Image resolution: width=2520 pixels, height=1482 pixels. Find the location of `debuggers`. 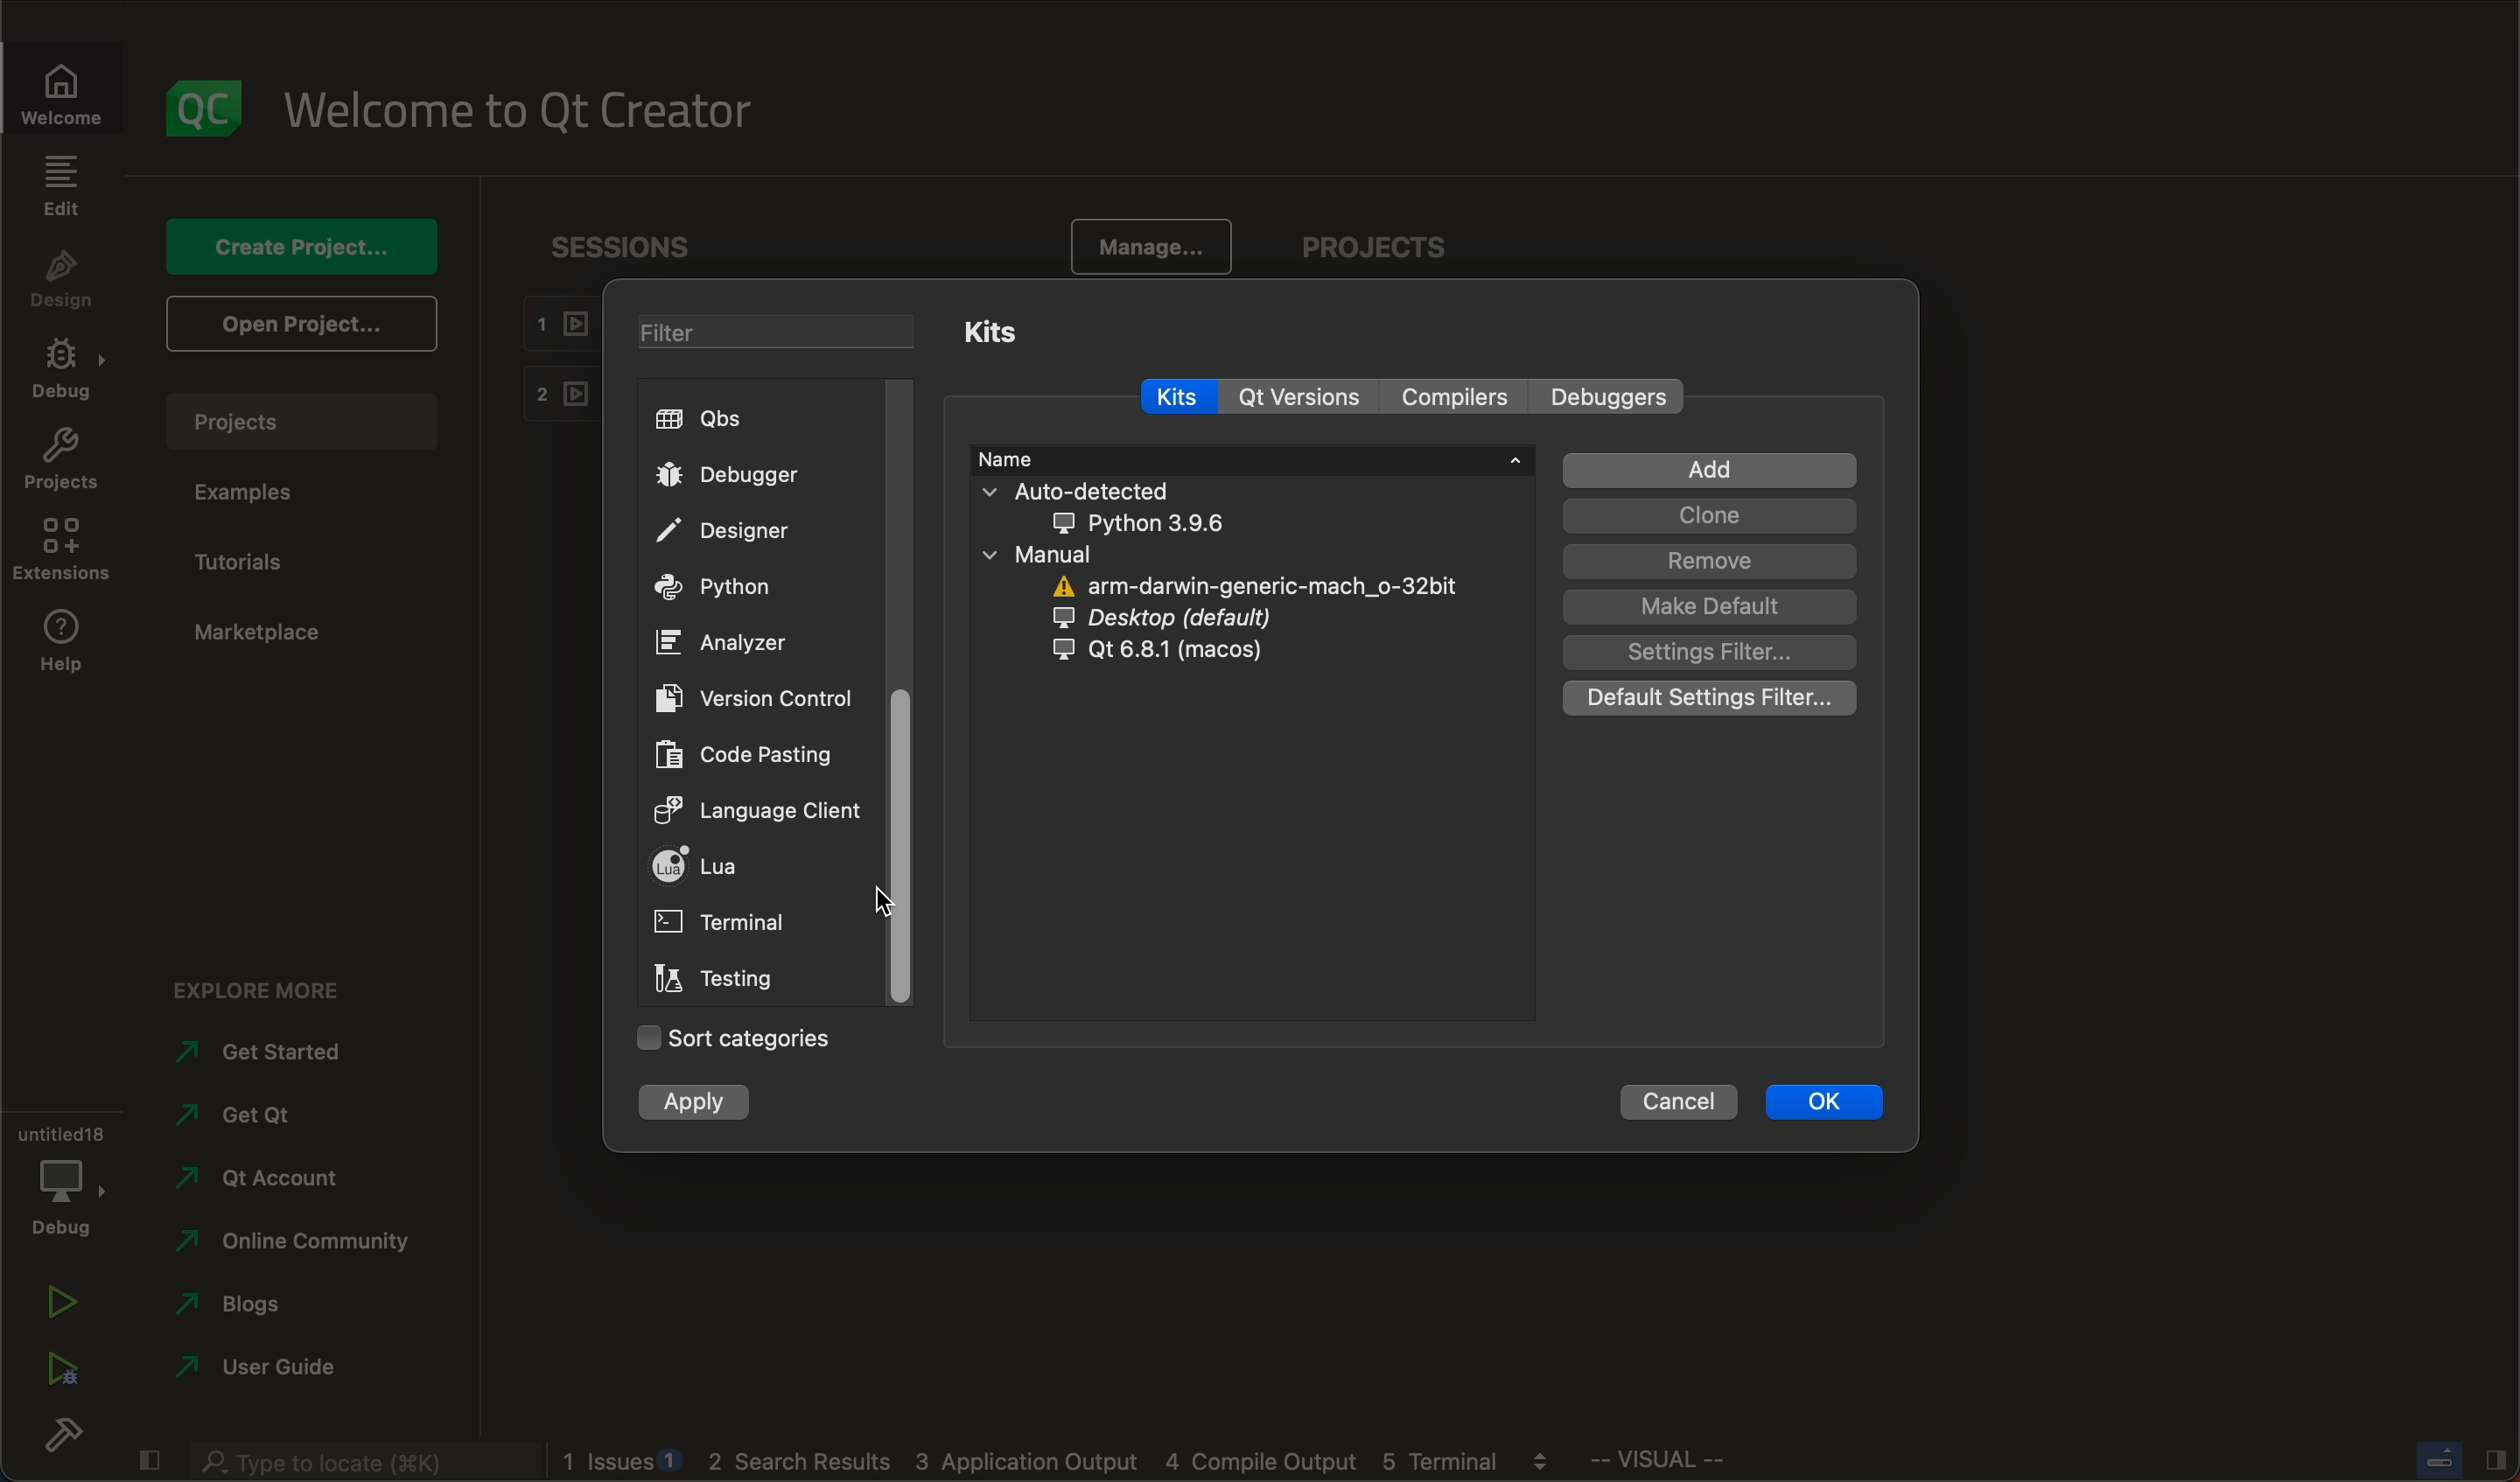

debuggers is located at coordinates (1615, 395).